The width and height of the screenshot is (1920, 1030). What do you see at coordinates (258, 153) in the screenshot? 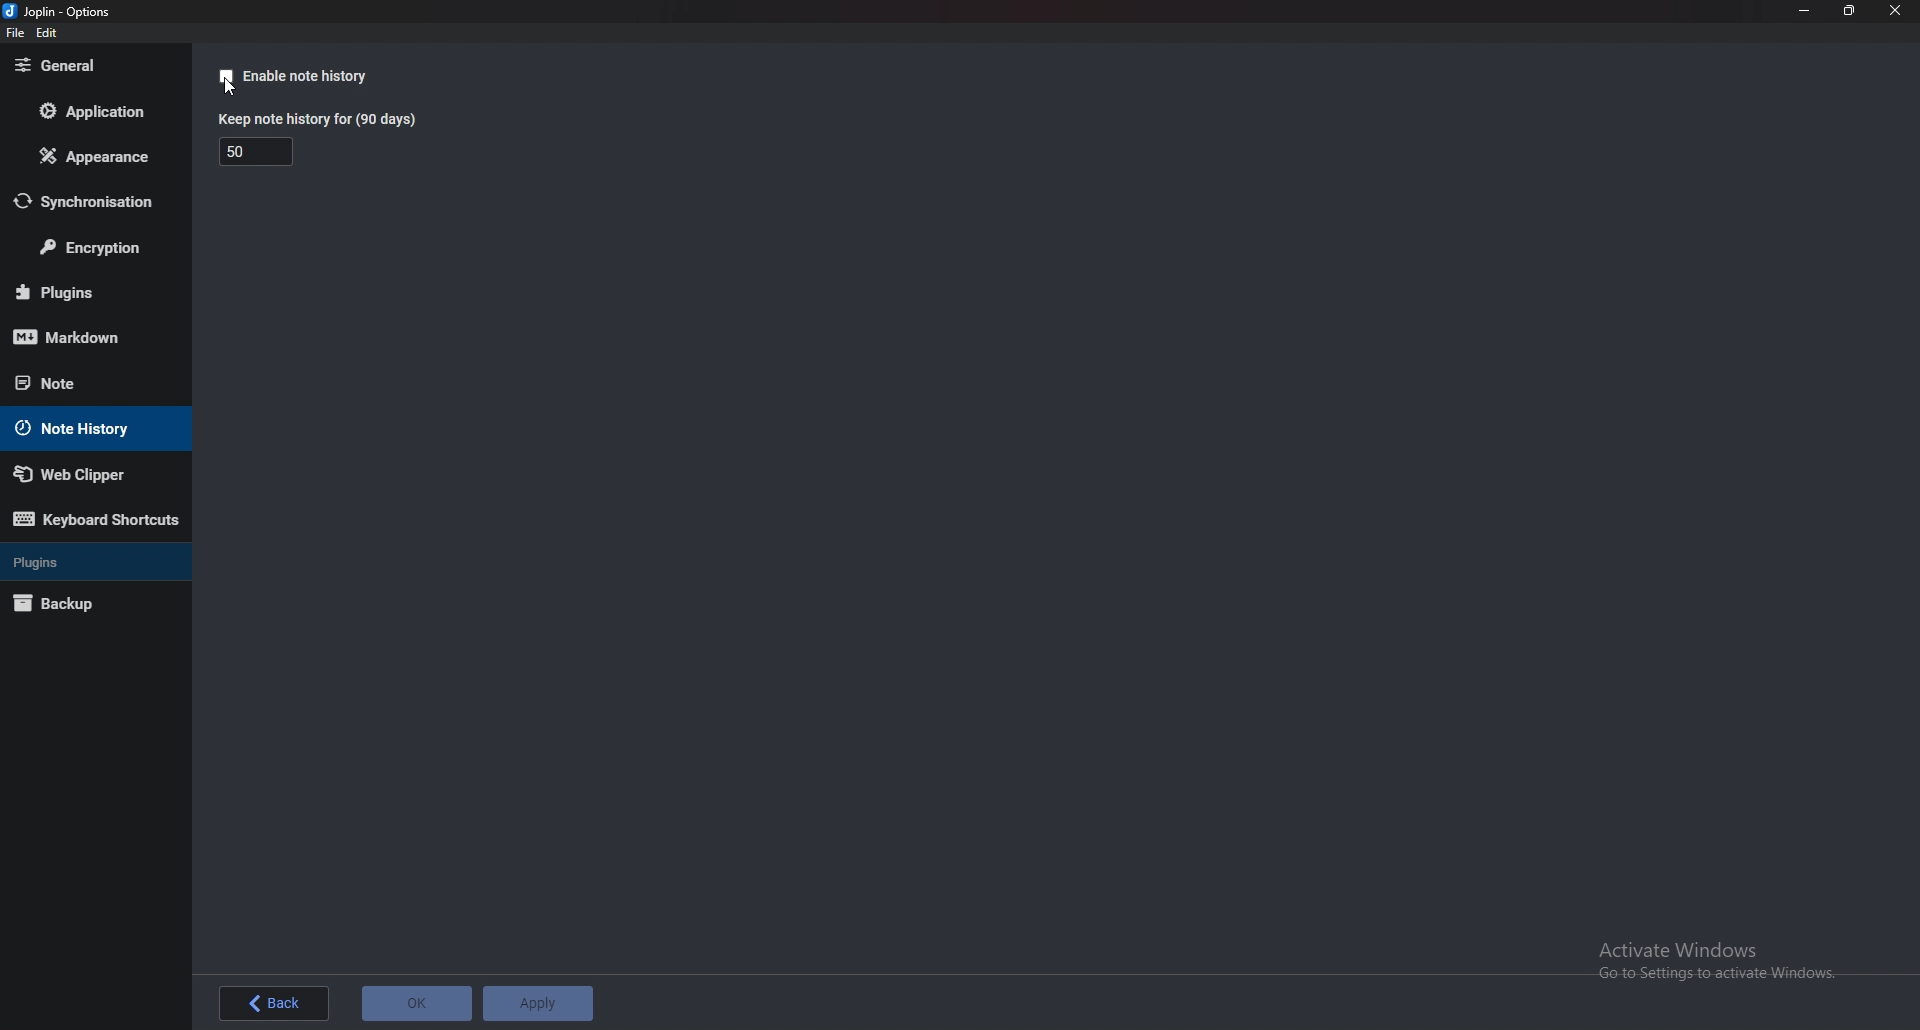
I see `50 ` at bounding box center [258, 153].